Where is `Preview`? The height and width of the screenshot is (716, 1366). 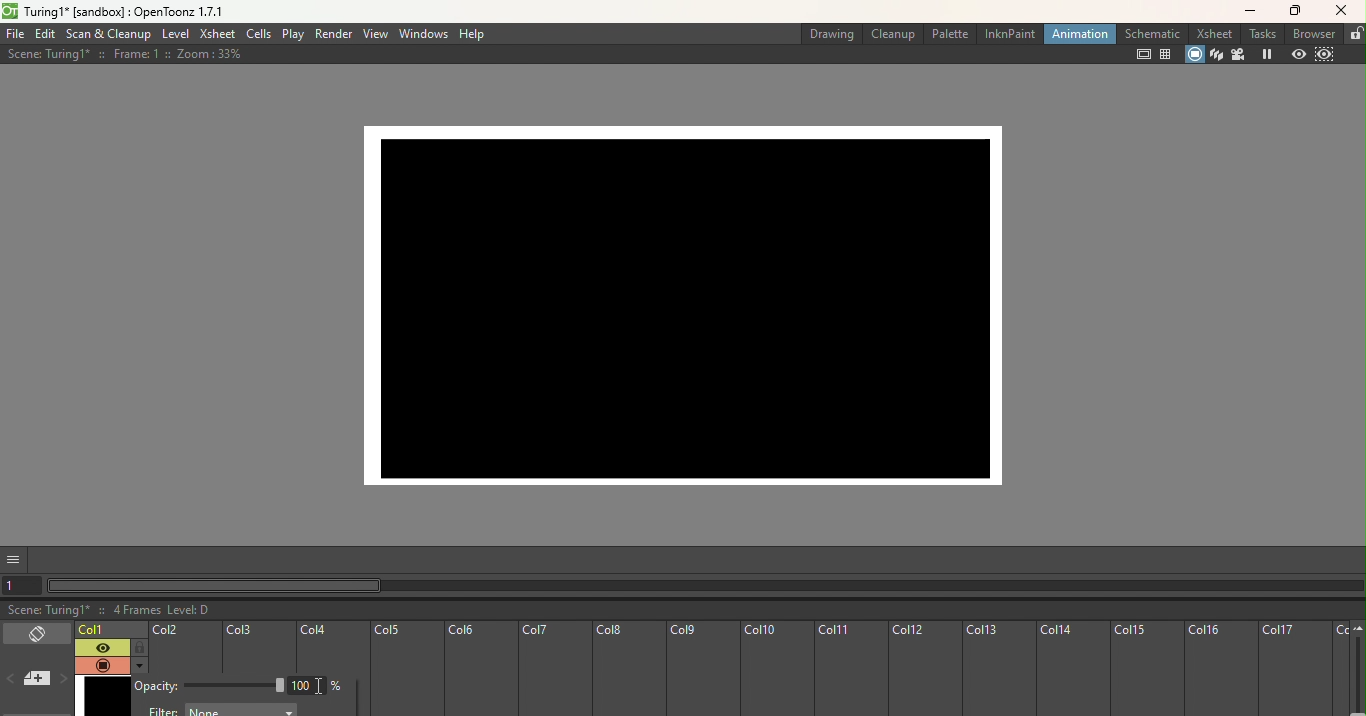
Preview is located at coordinates (1297, 53).